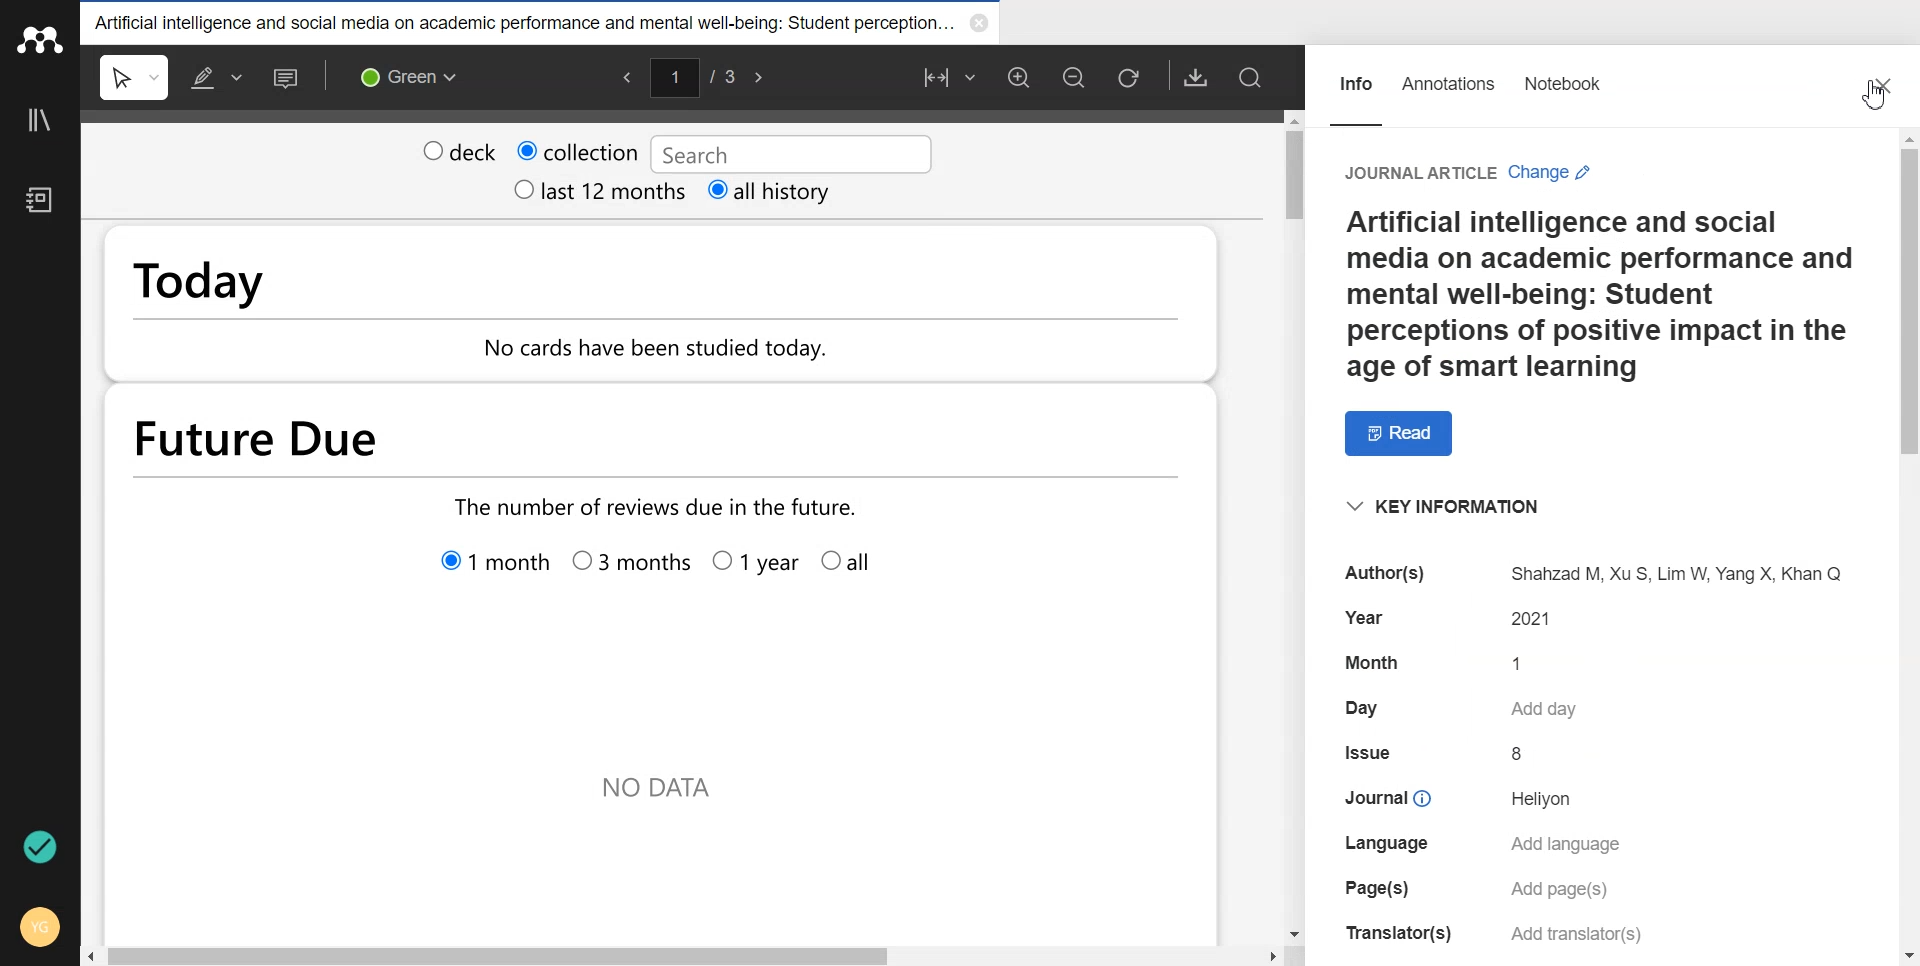  I want to click on last 12 months, so click(598, 191).